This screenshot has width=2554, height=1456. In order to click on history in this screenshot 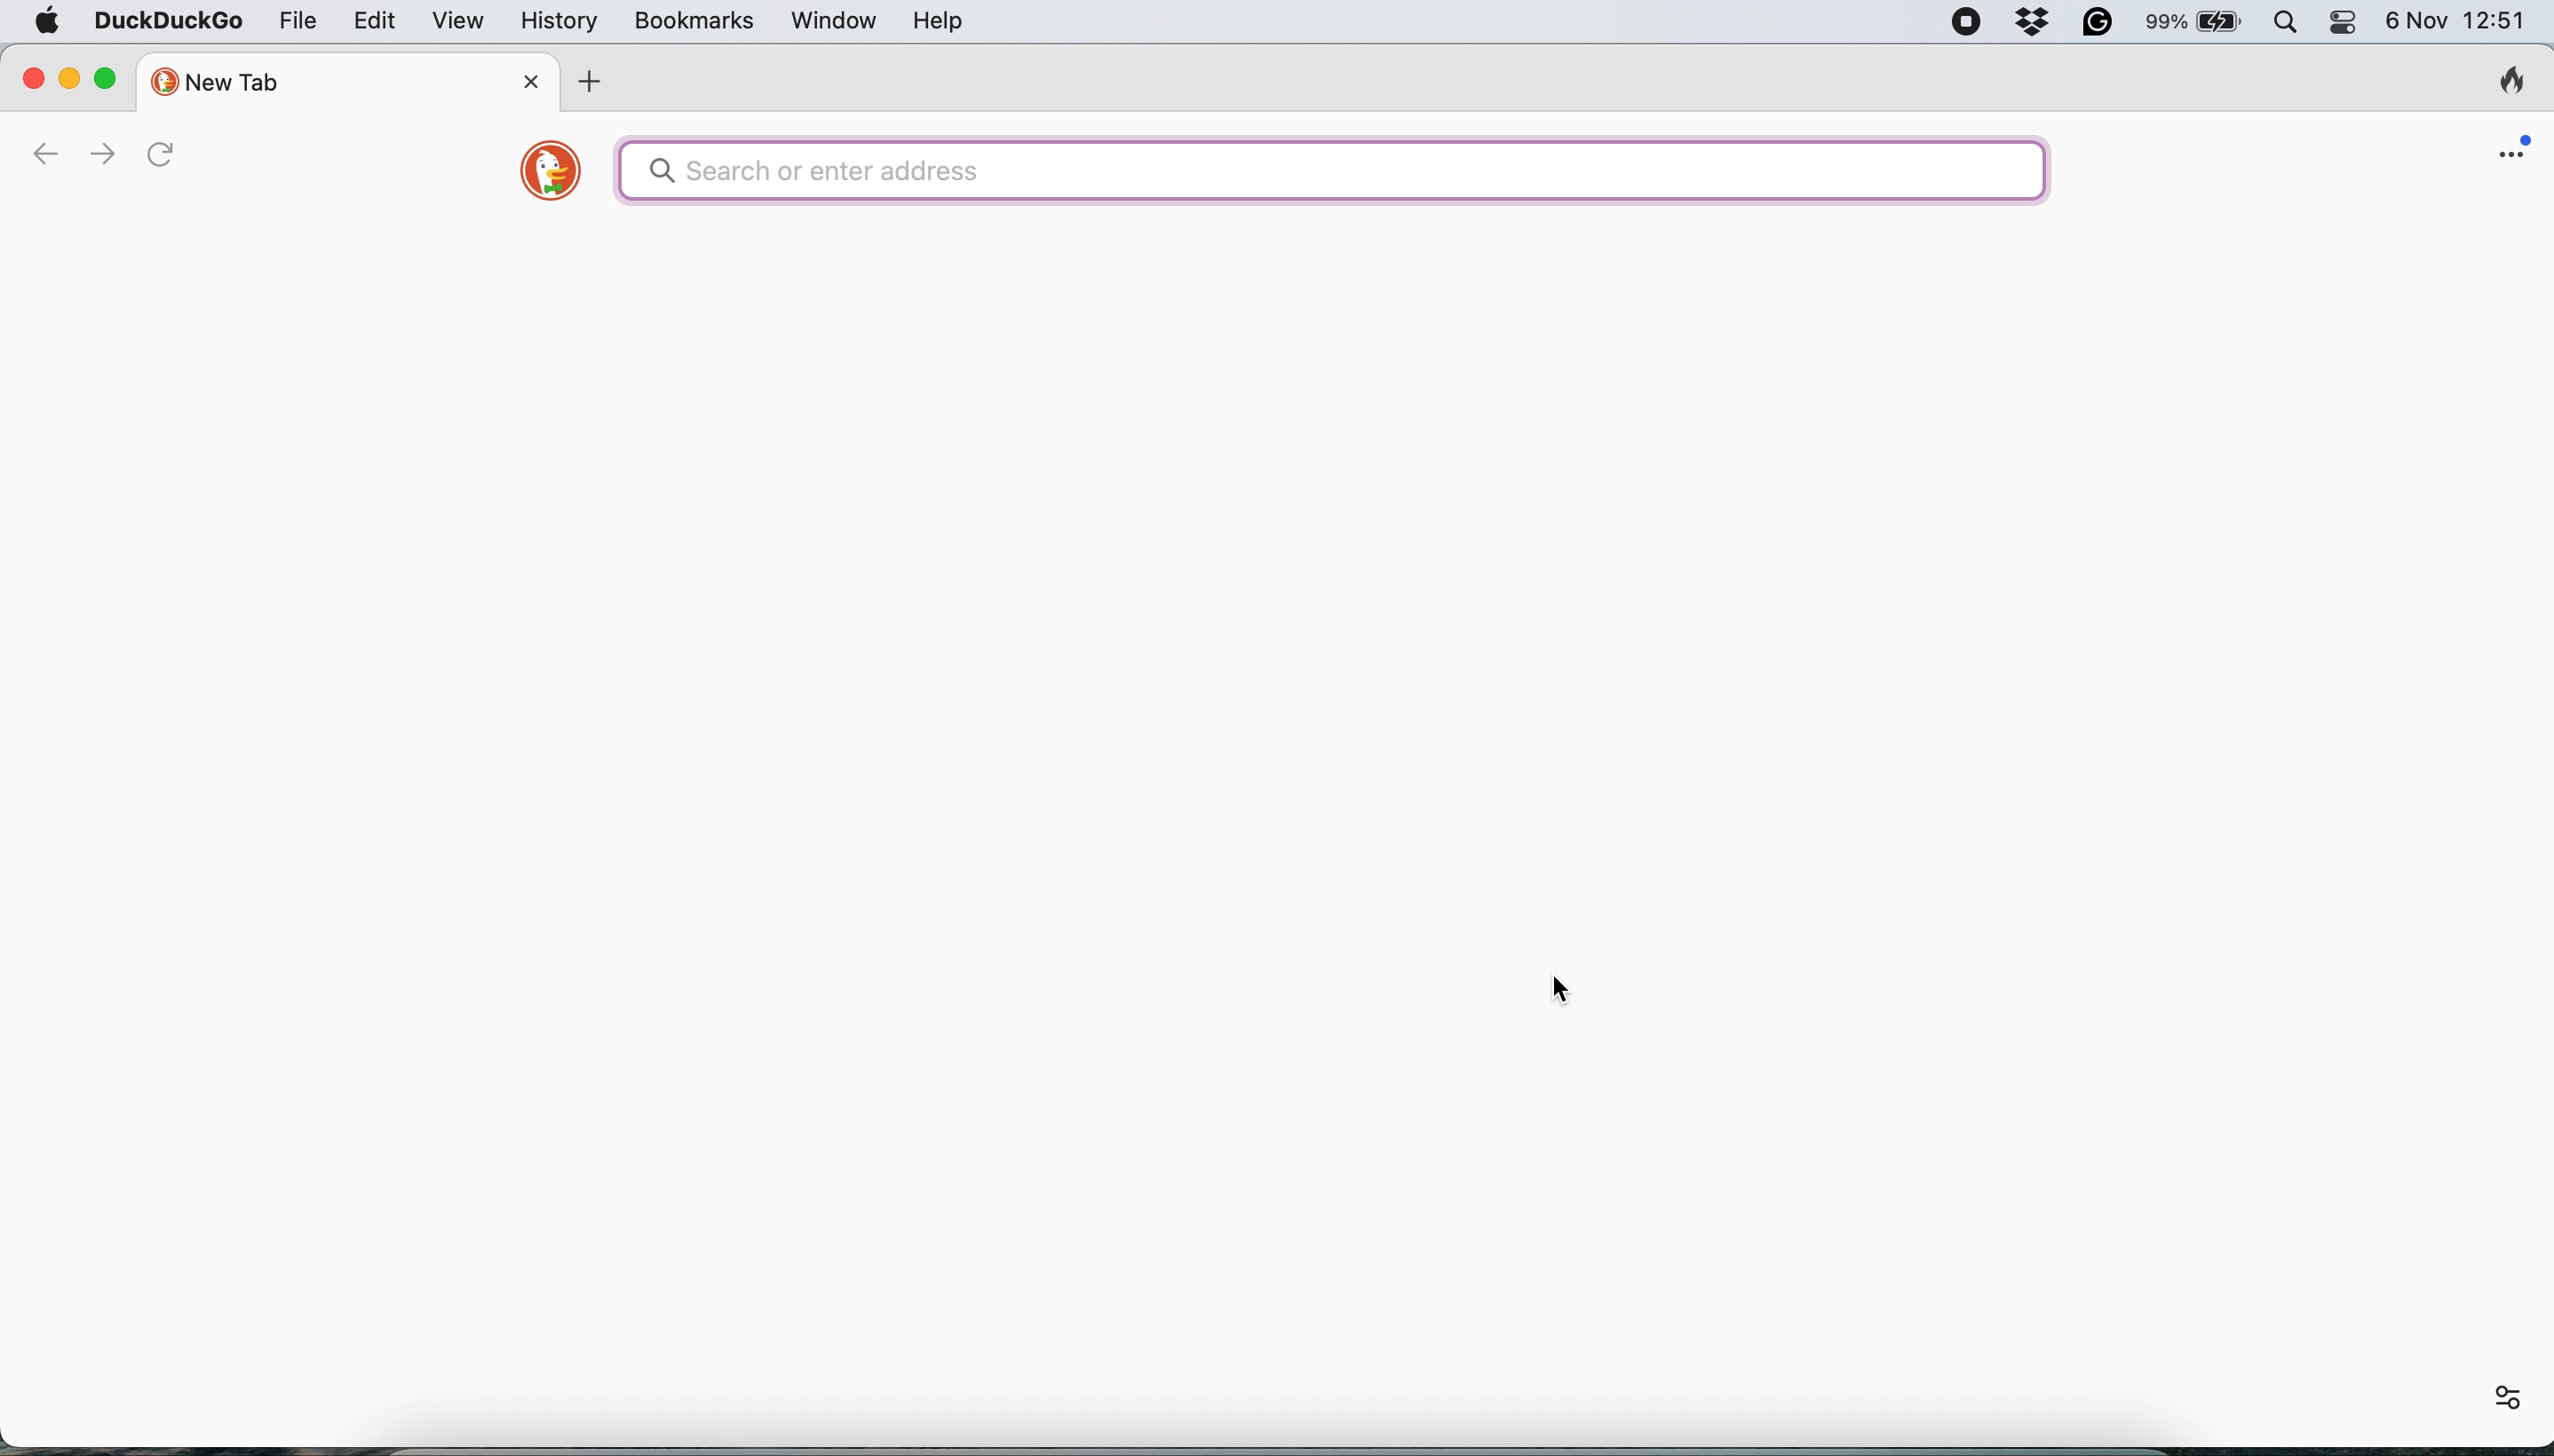, I will do `click(558, 21)`.